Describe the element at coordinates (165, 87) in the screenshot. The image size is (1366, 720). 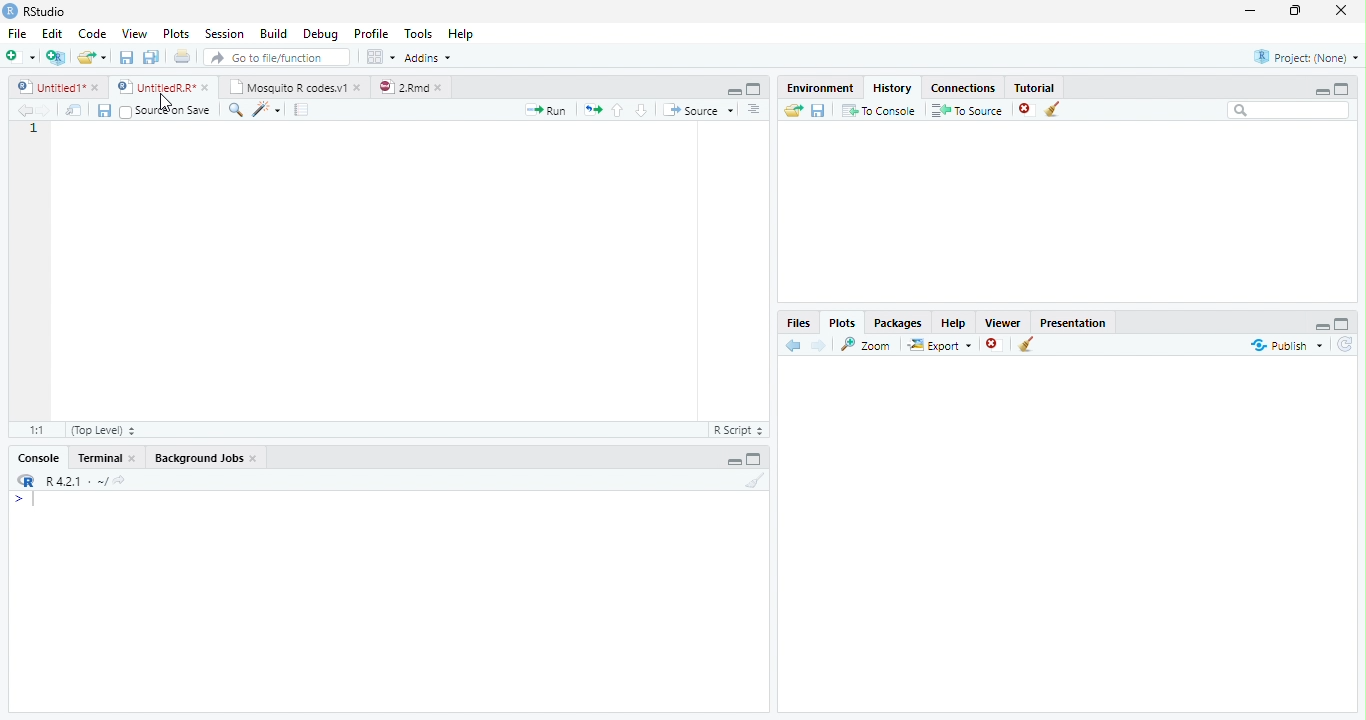
I see `© UntitedRR* *` at that location.